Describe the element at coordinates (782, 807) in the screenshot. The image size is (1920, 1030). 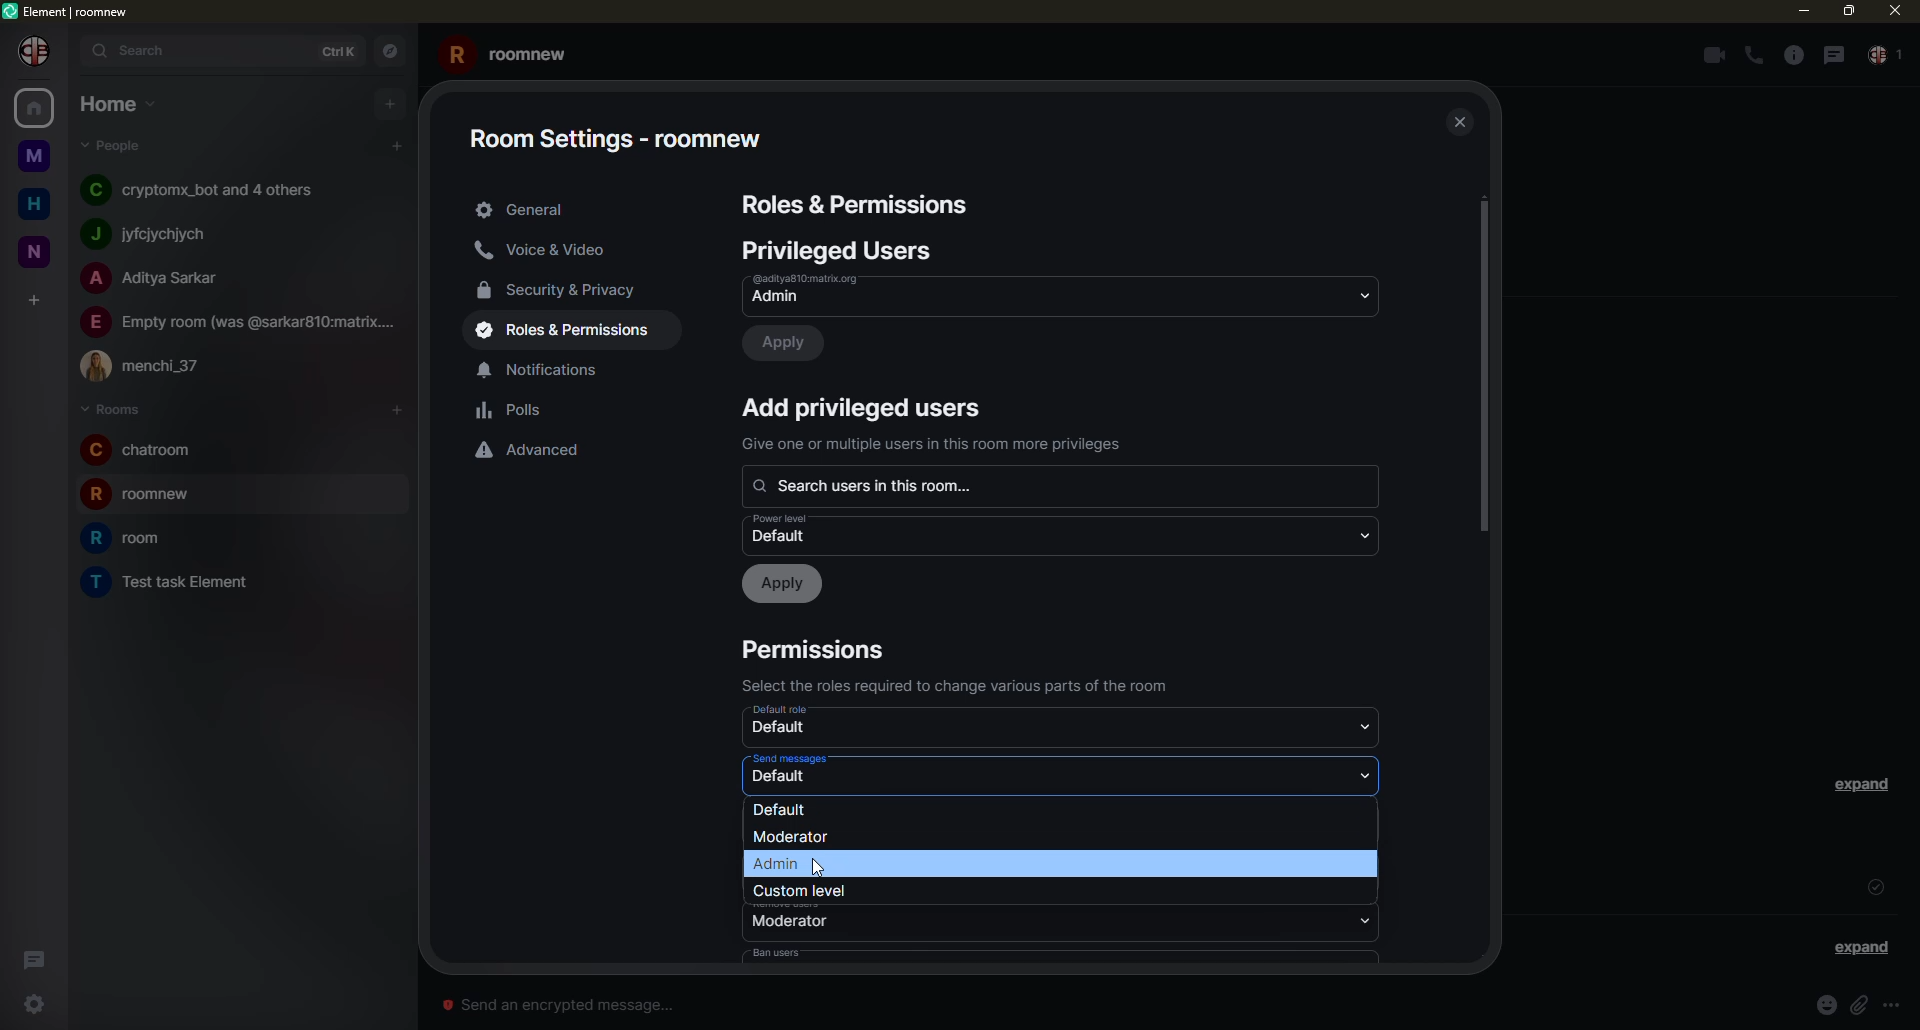
I see `invite` at that location.